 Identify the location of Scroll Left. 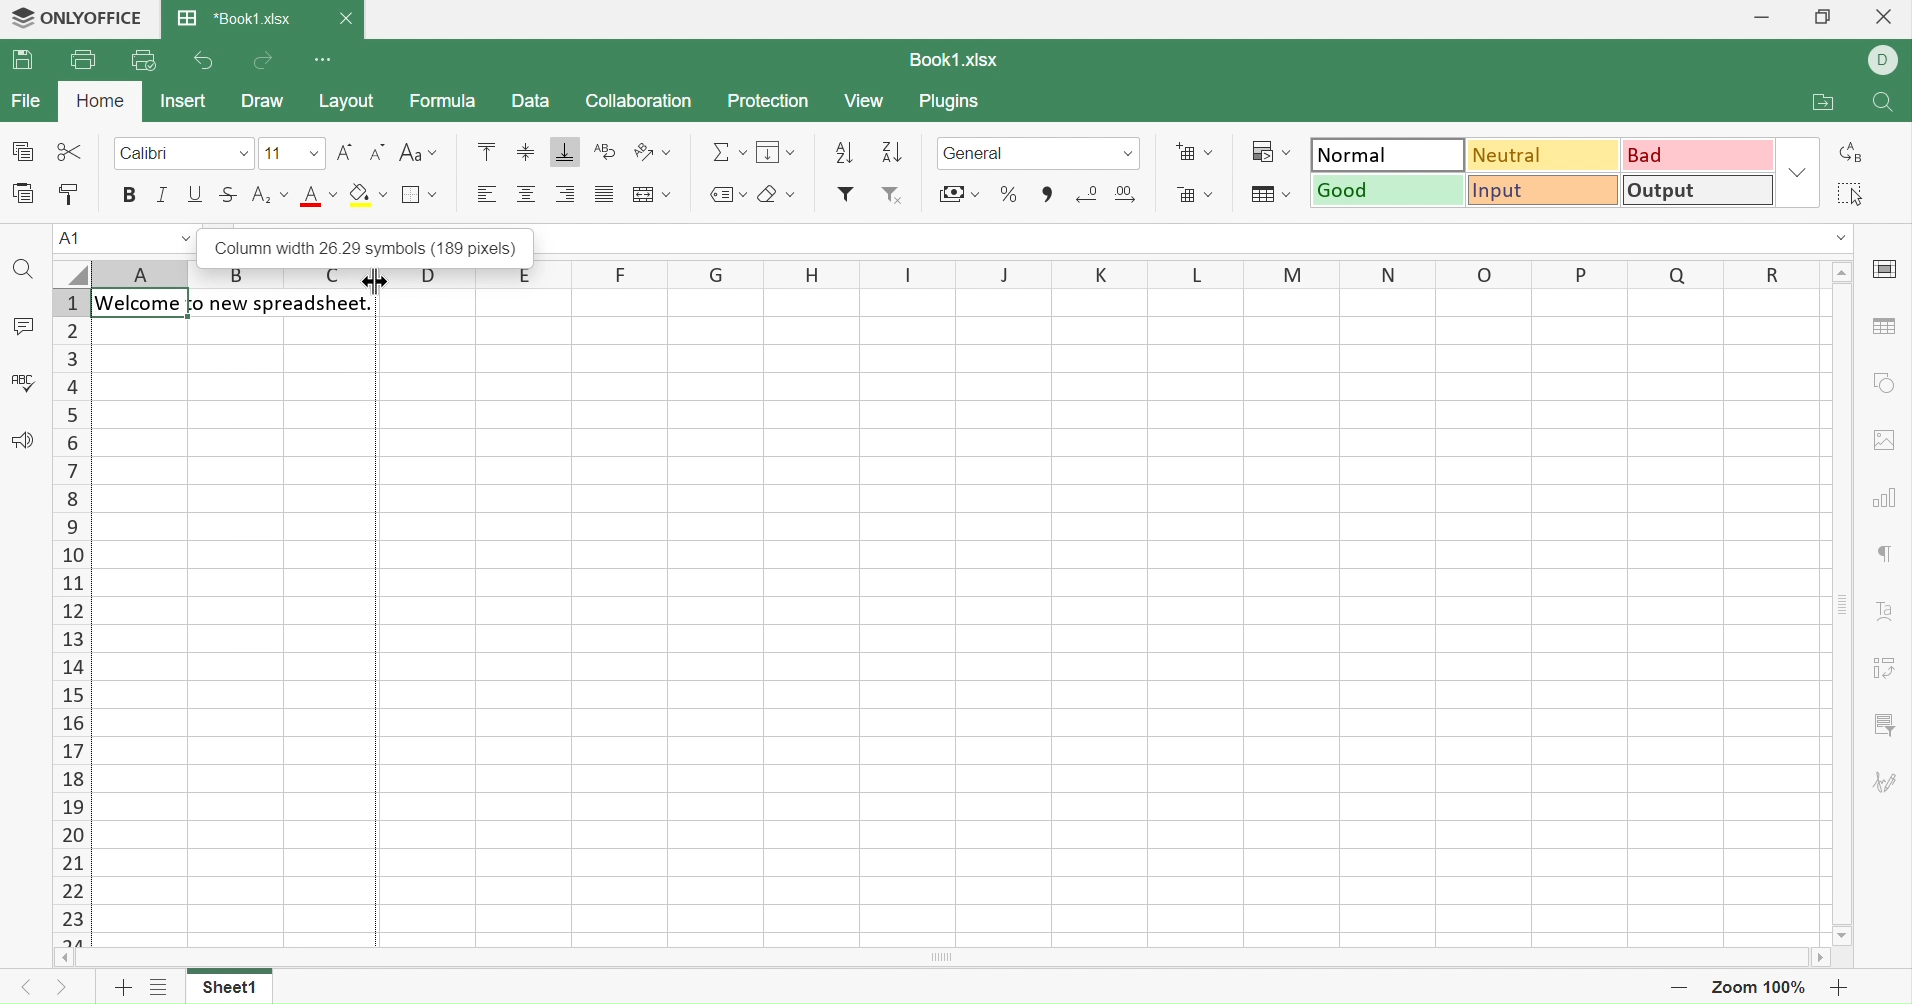
(63, 959).